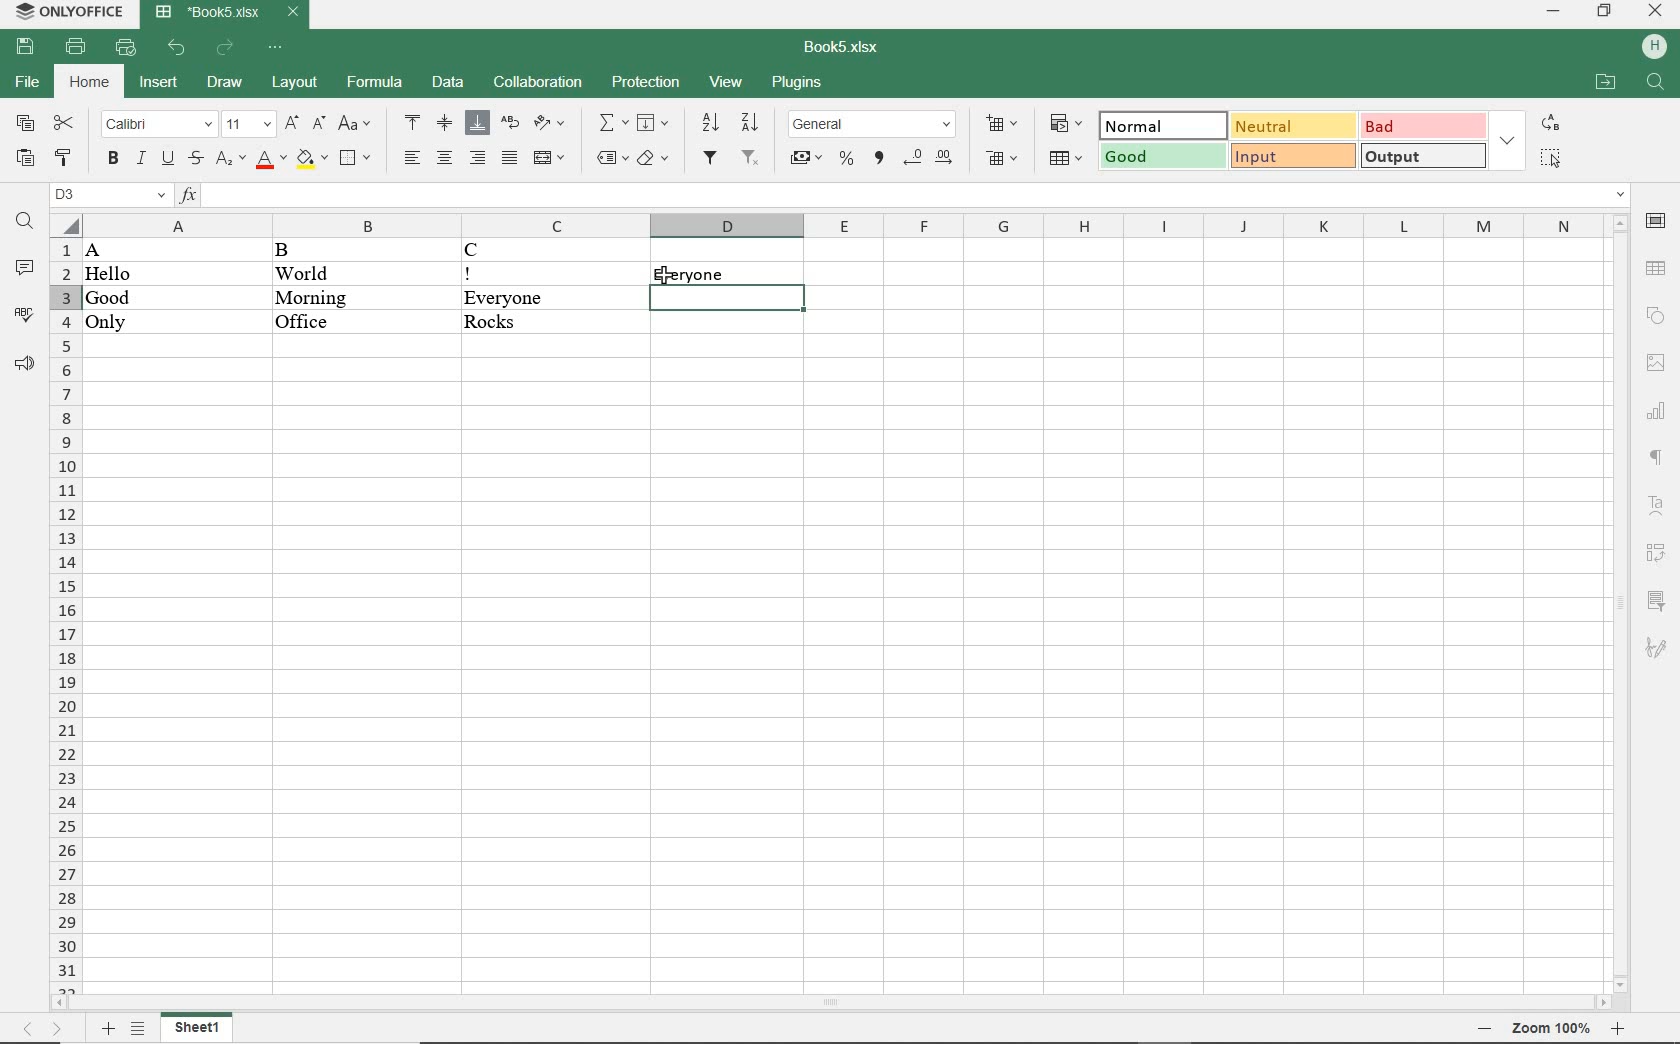  Describe the element at coordinates (1657, 82) in the screenshot. I see `find` at that location.